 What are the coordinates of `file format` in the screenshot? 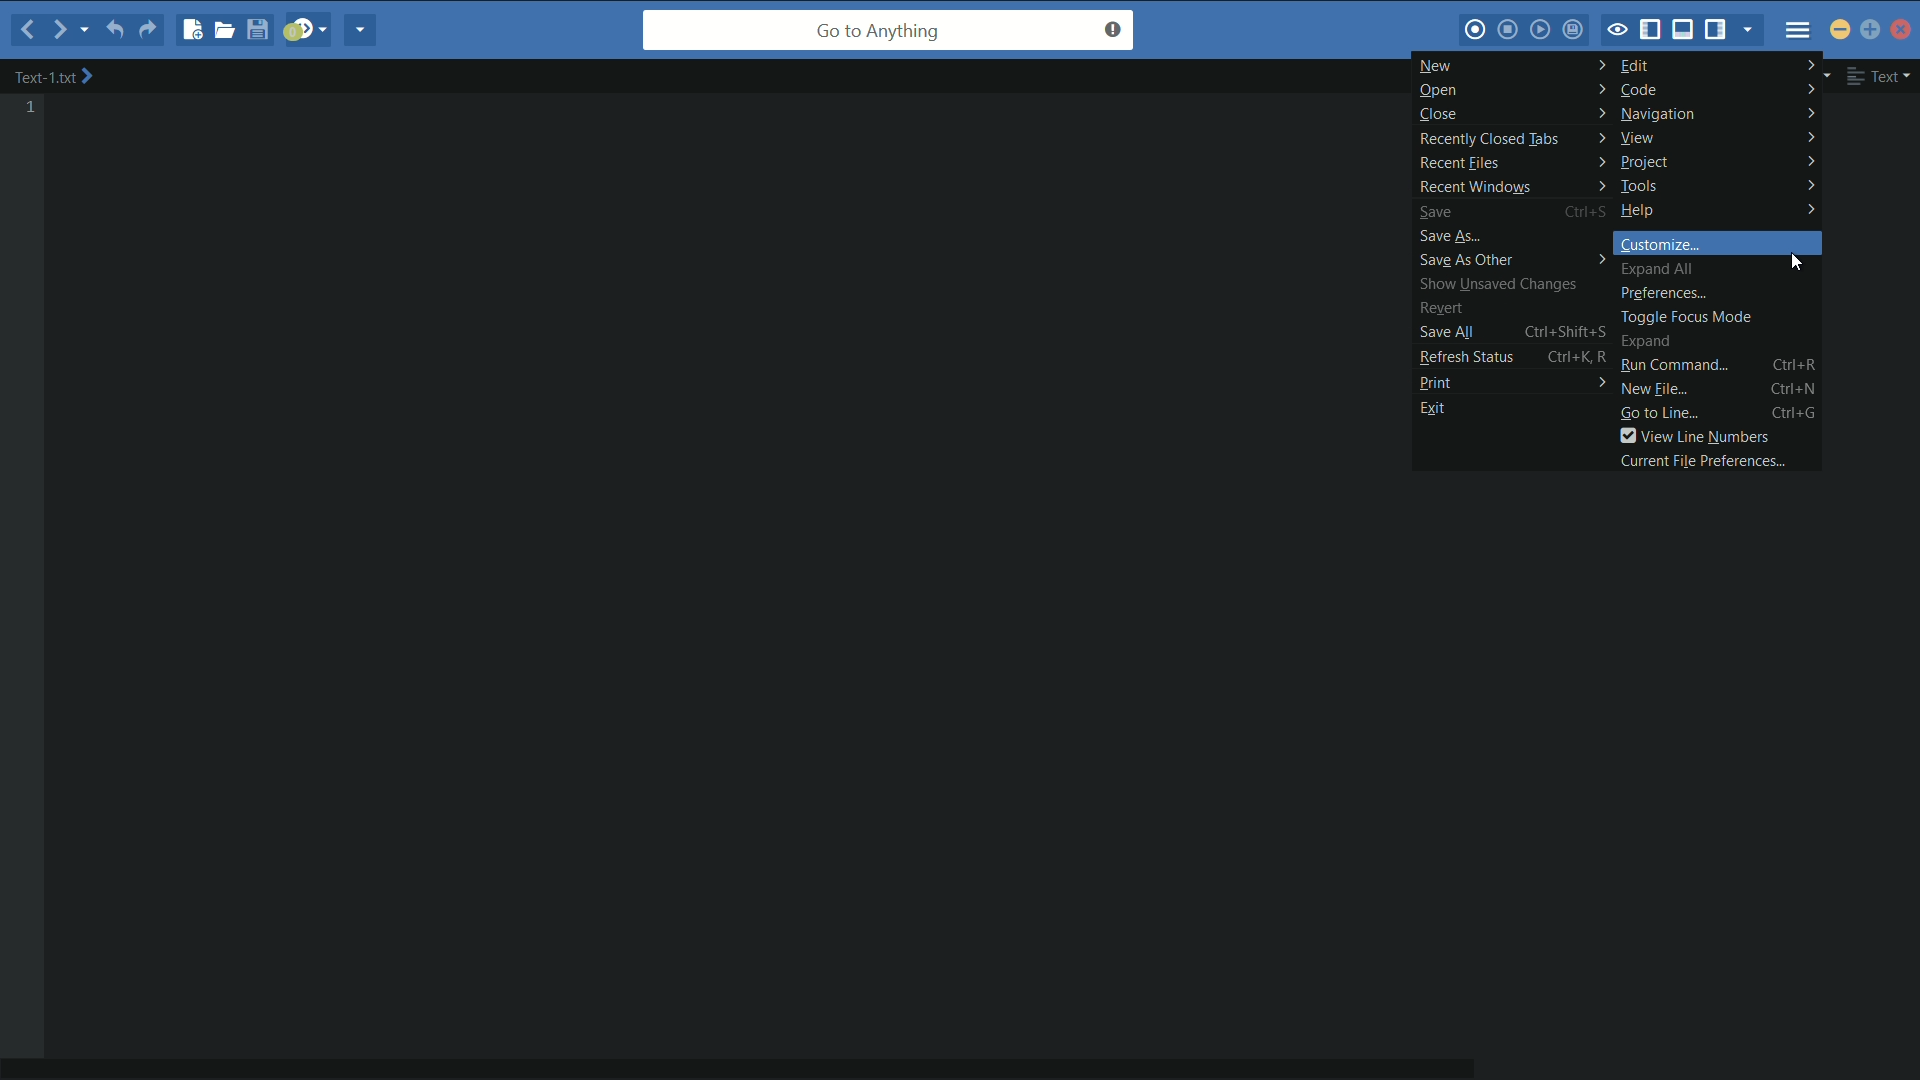 It's located at (1884, 75).